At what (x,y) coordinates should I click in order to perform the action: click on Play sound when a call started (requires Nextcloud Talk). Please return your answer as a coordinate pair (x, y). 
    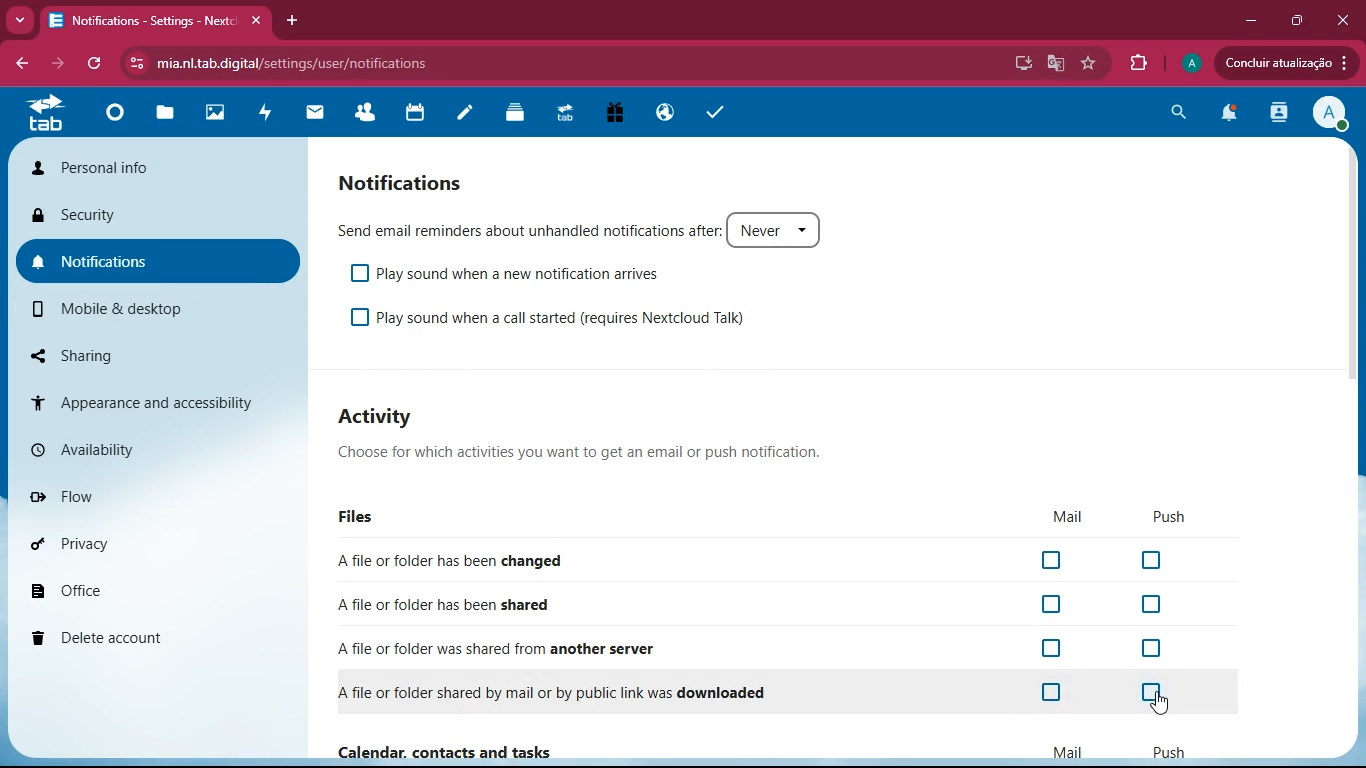
    Looking at the image, I should click on (548, 319).